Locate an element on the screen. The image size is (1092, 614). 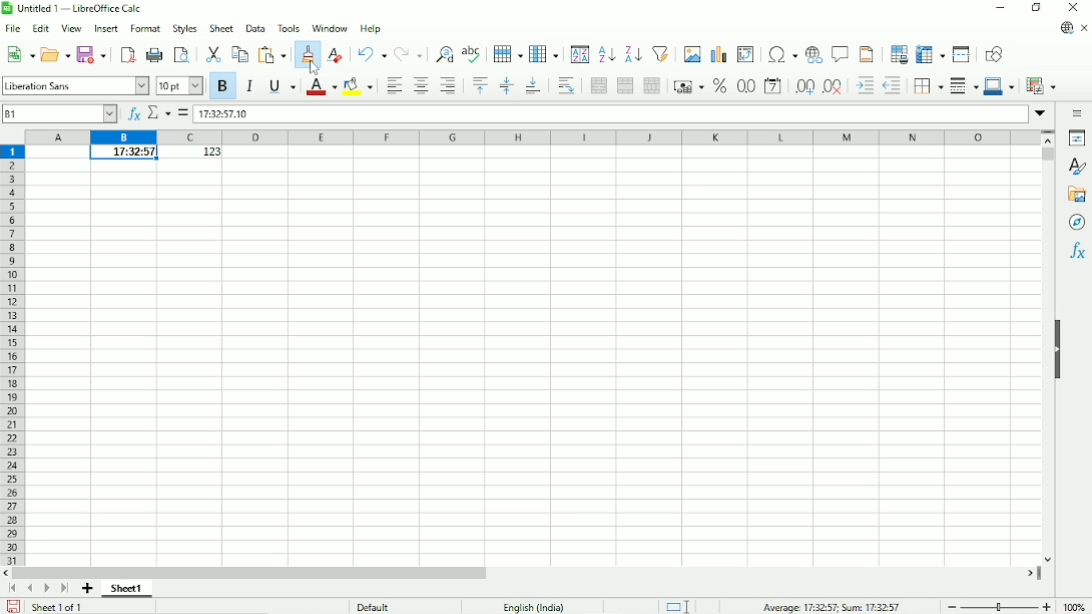
Merge cells is located at coordinates (624, 86).